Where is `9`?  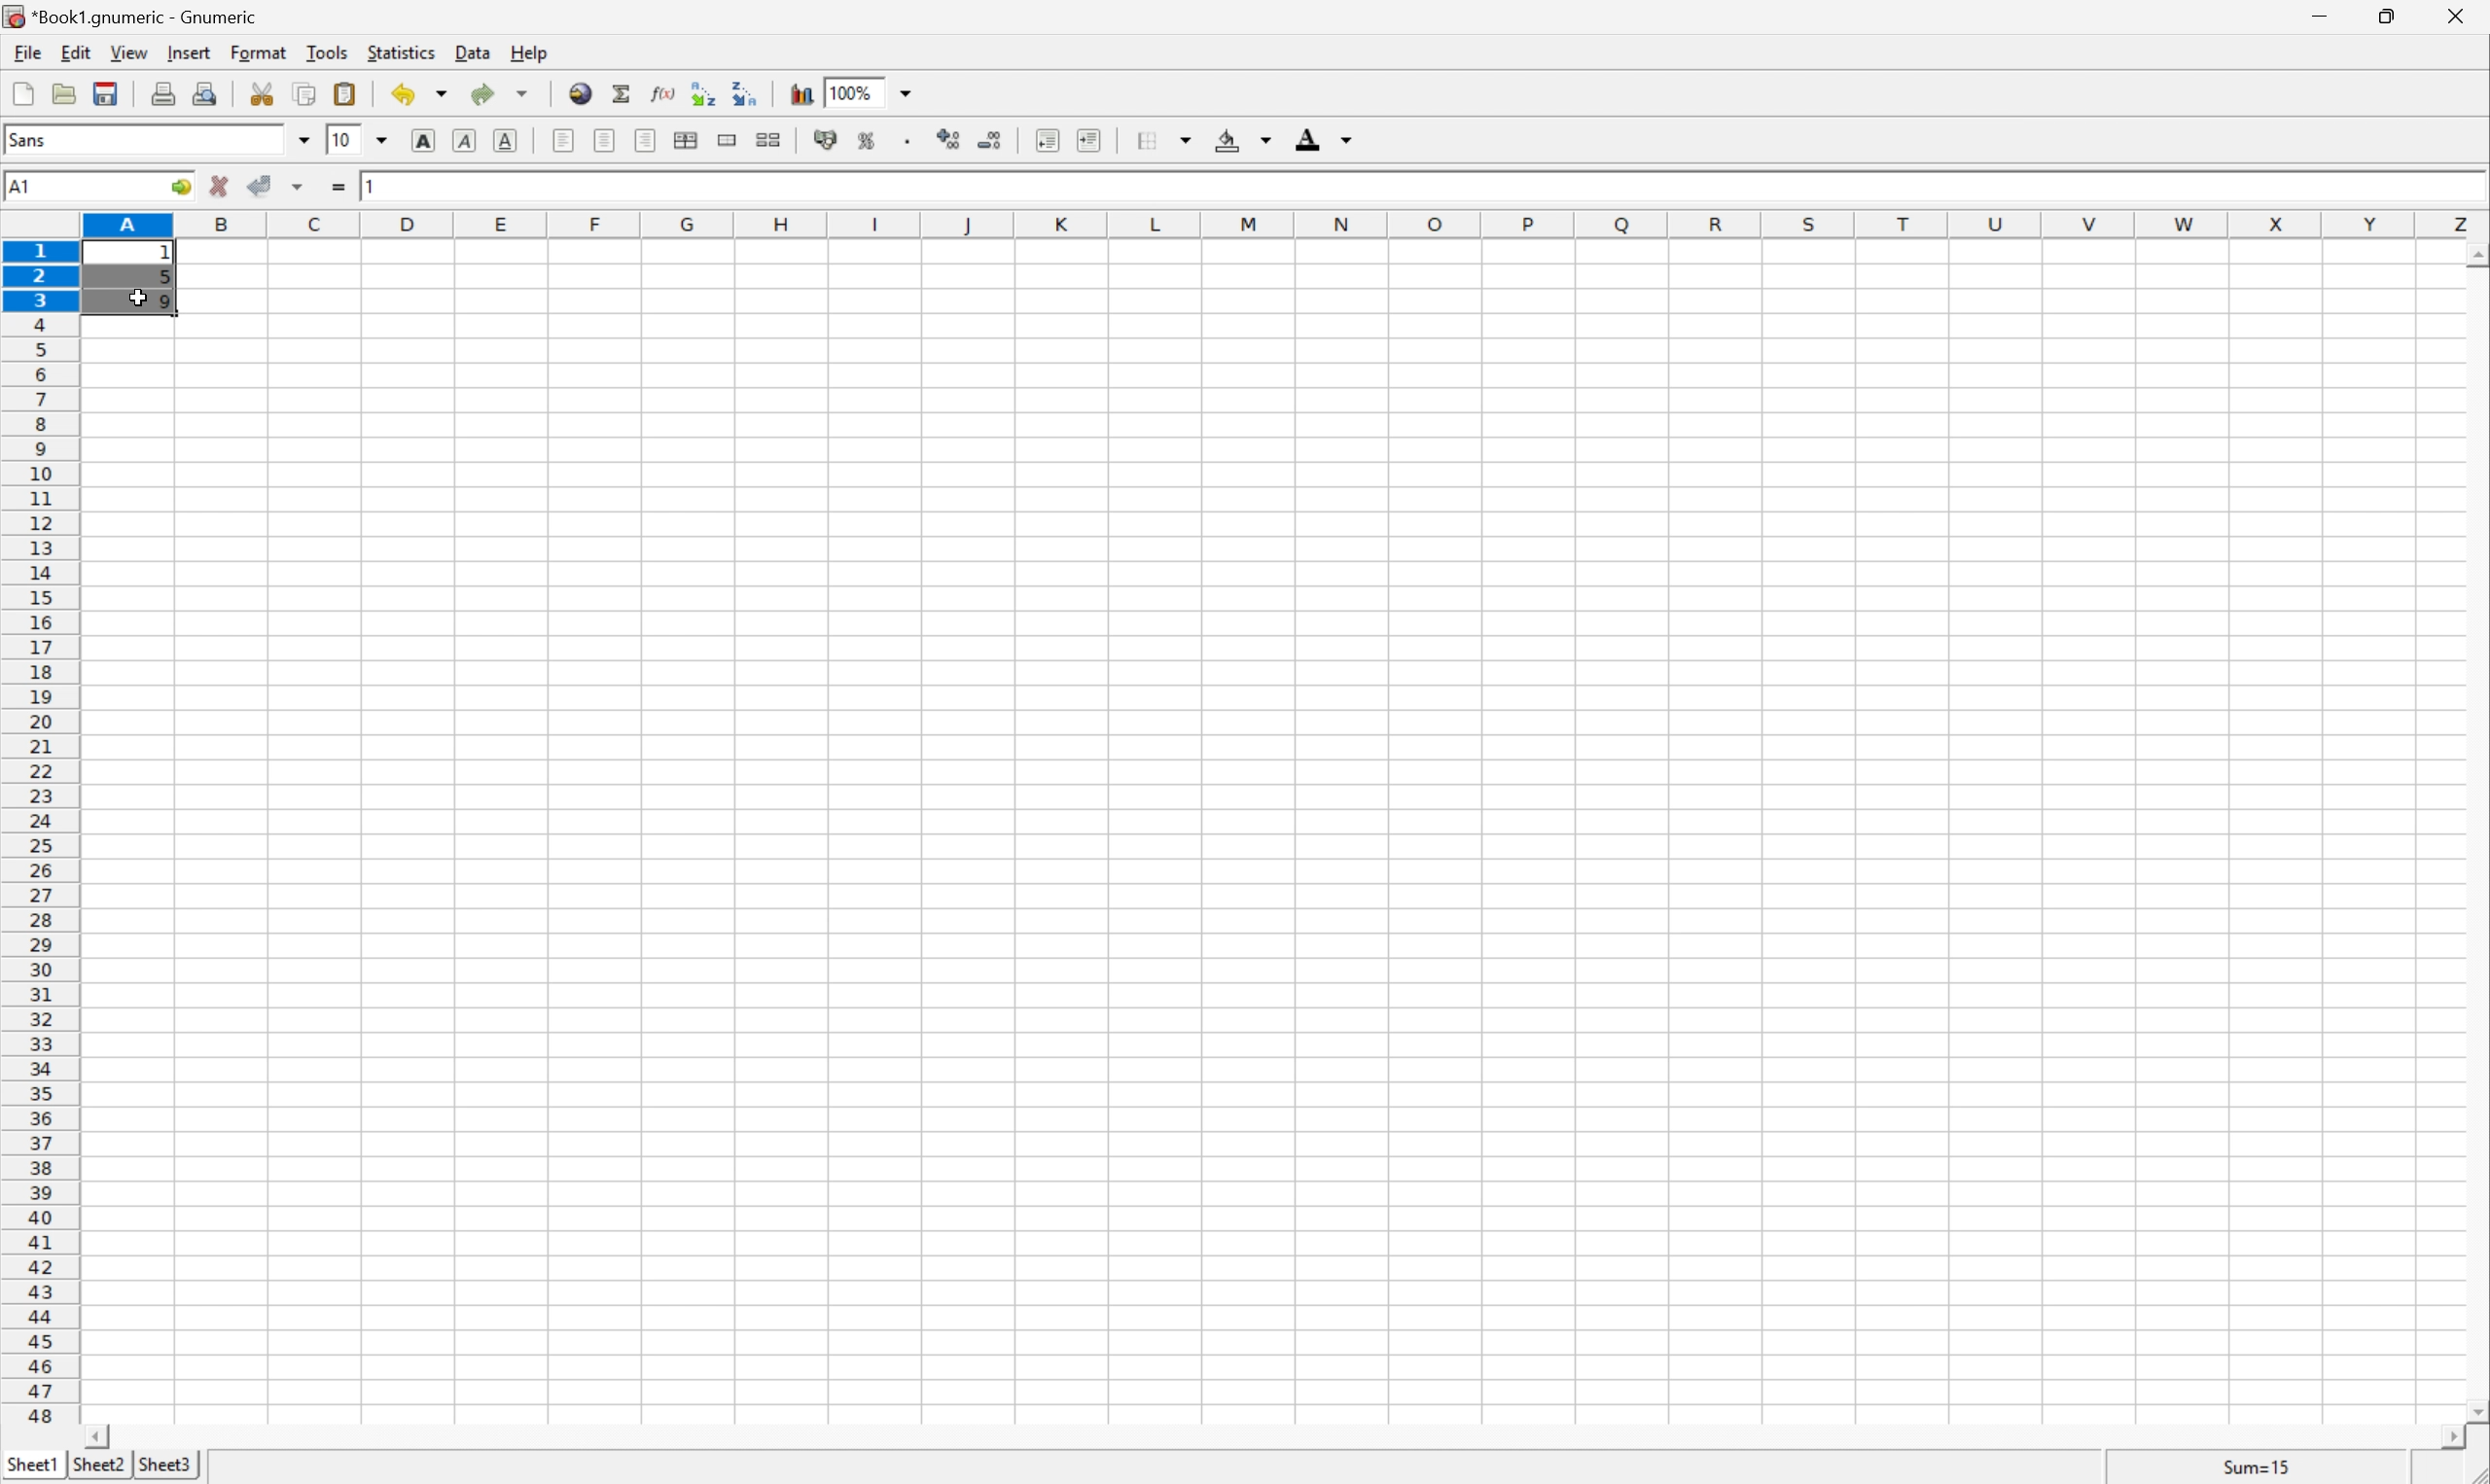
9 is located at coordinates (167, 303).